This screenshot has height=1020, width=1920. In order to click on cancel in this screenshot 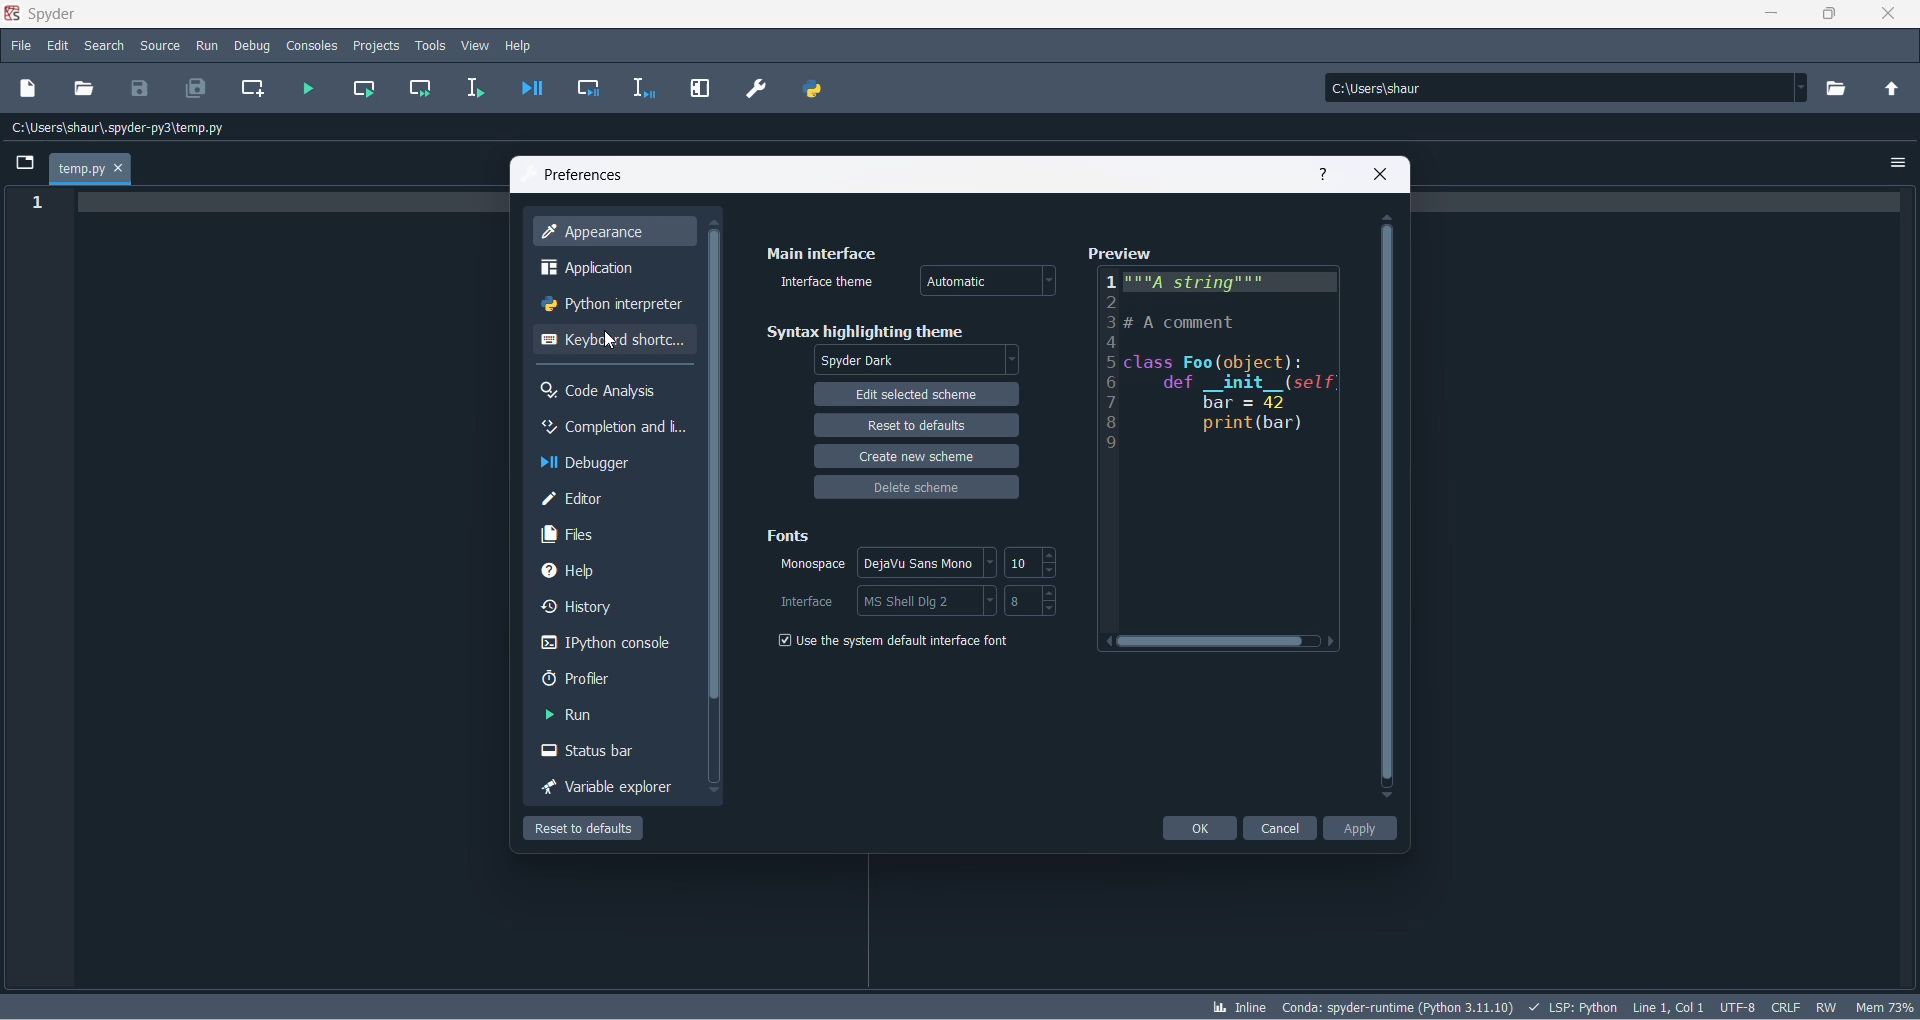, I will do `click(1281, 829)`.